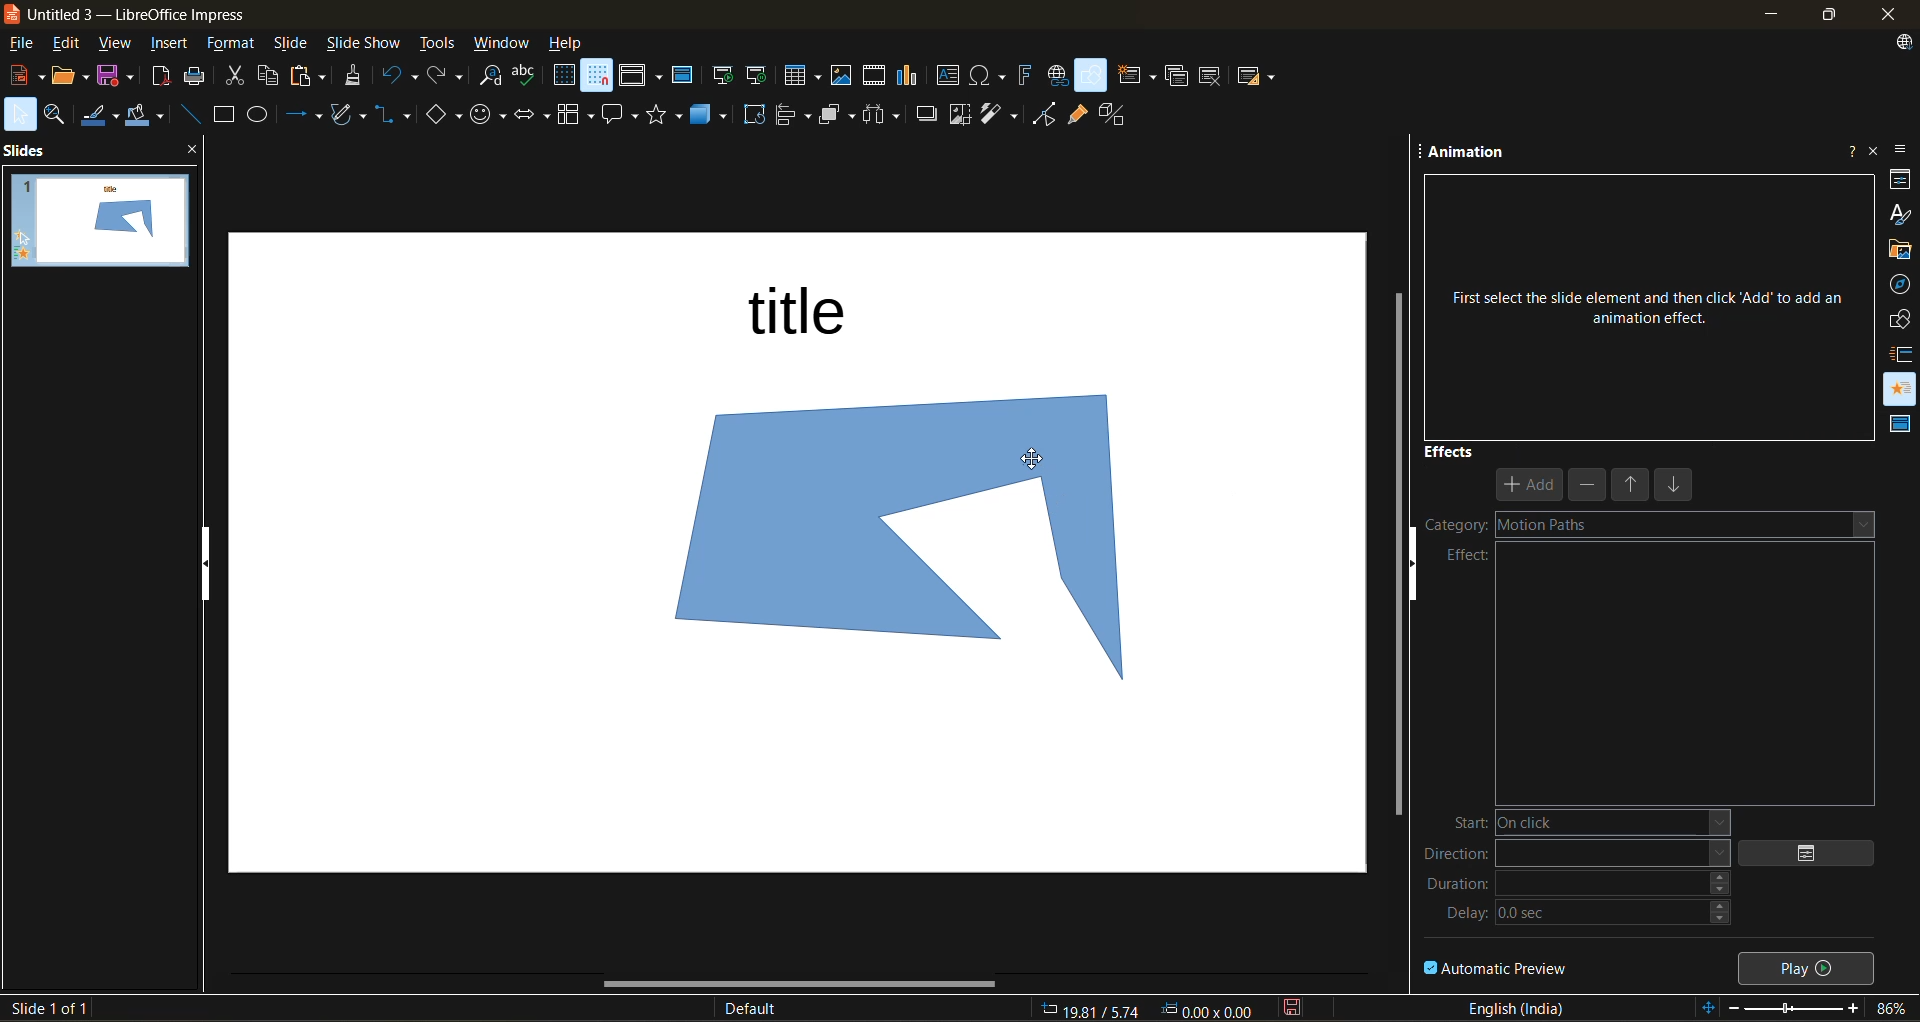  What do you see at coordinates (623, 115) in the screenshot?
I see `call out shapes` at bounding box center [623, 115].